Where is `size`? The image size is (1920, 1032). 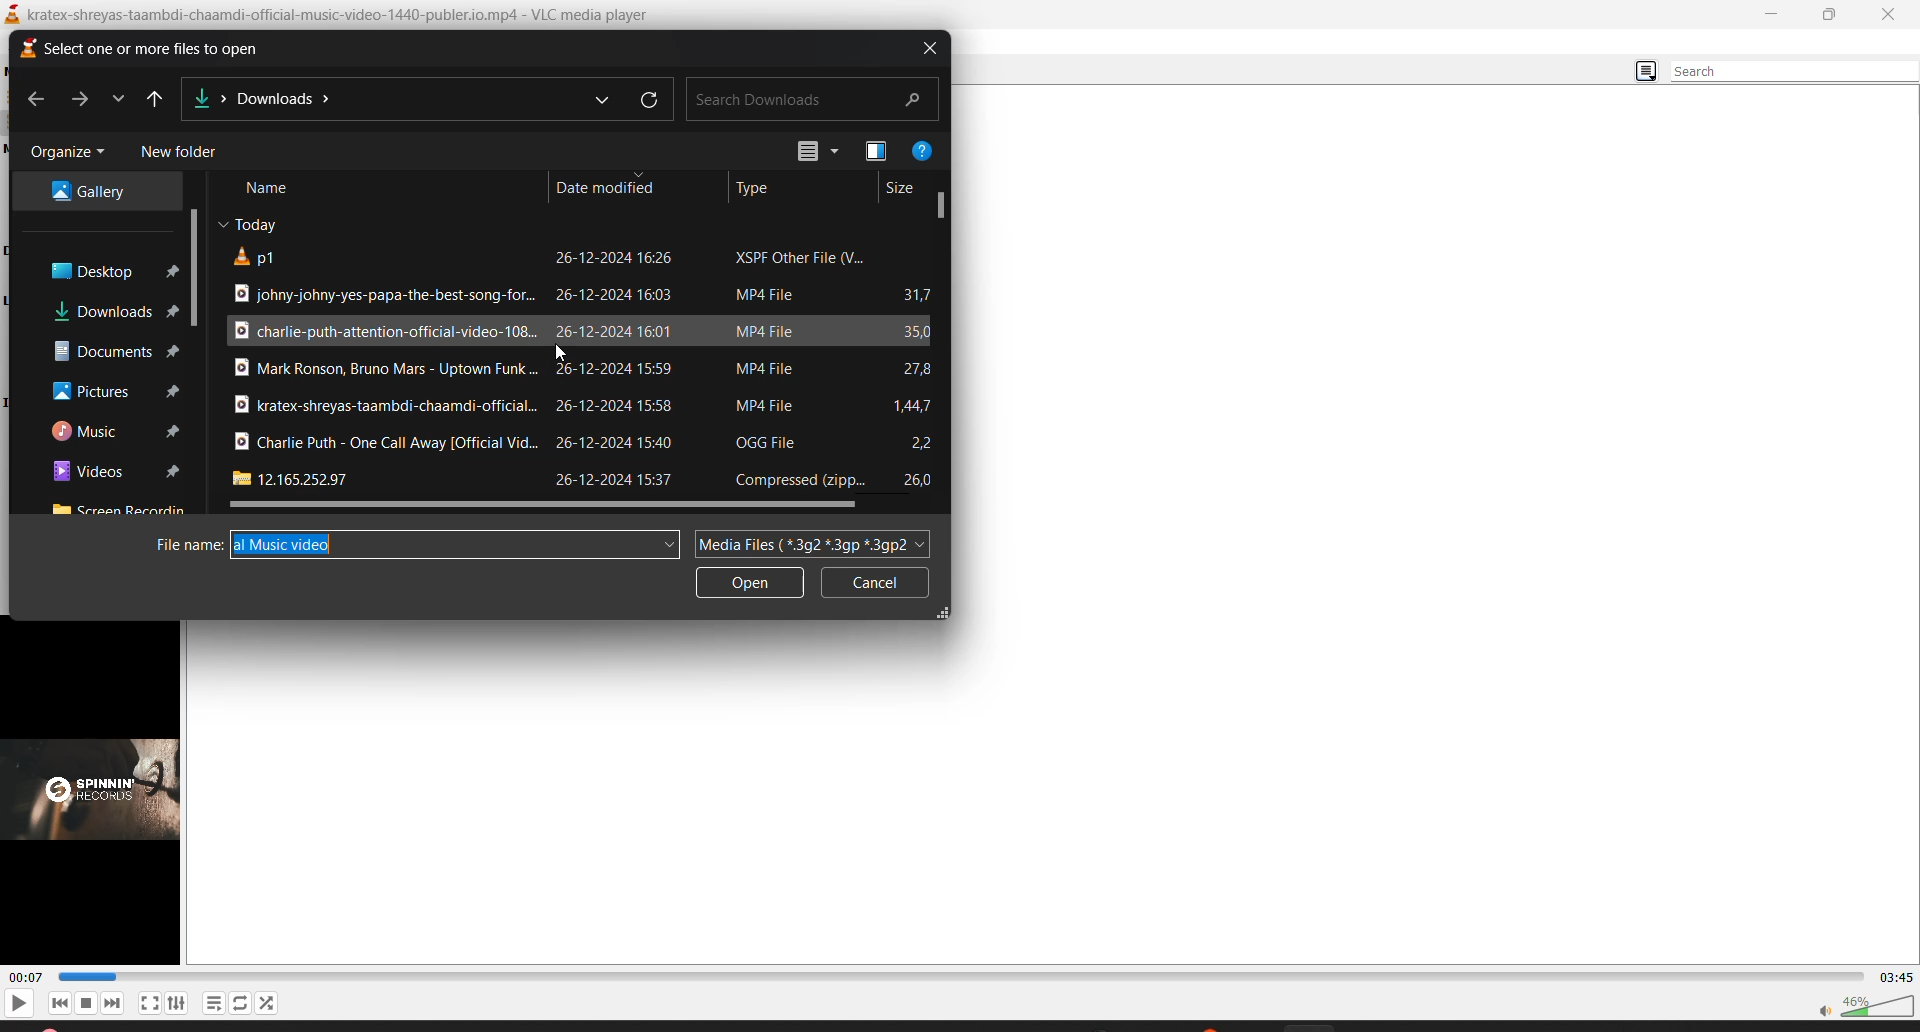
size is located at coordinates (900, 188).